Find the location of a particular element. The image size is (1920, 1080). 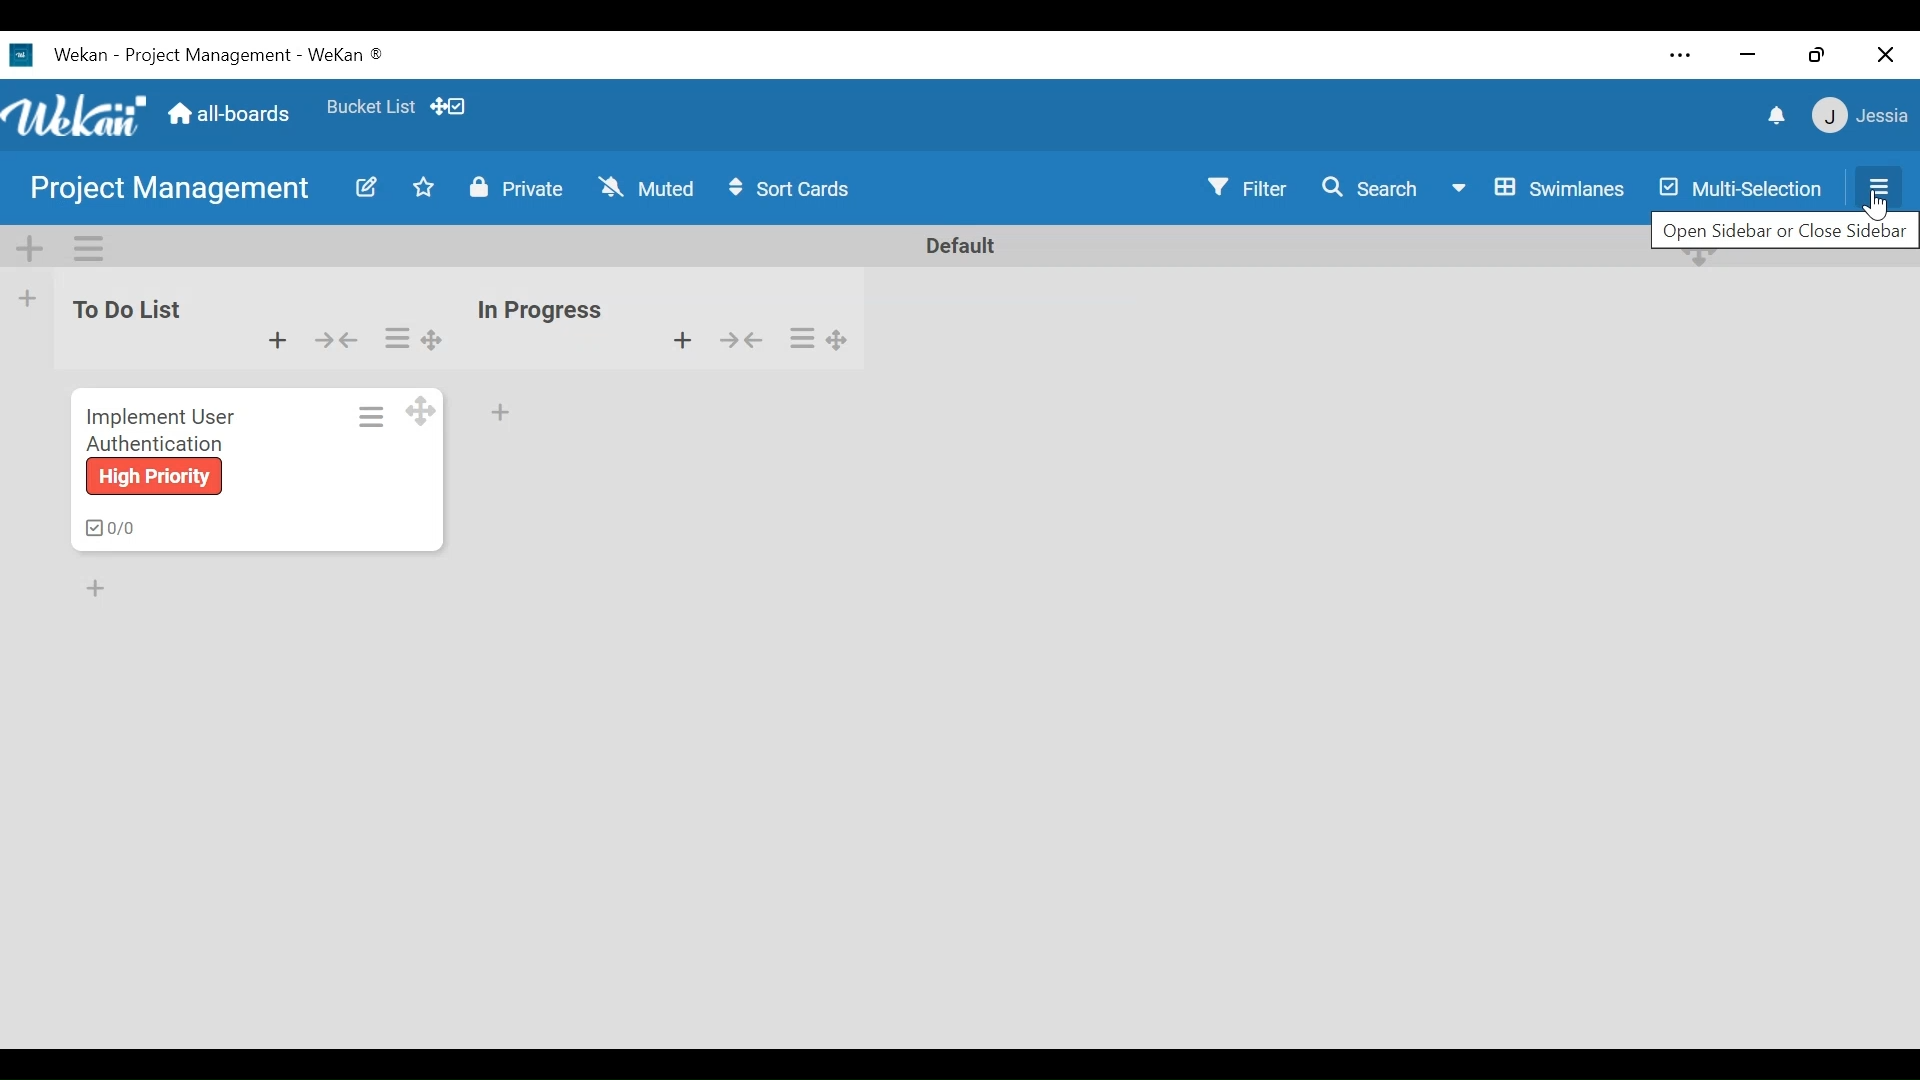

Implement user authentication is located at coordinates (159, 428).